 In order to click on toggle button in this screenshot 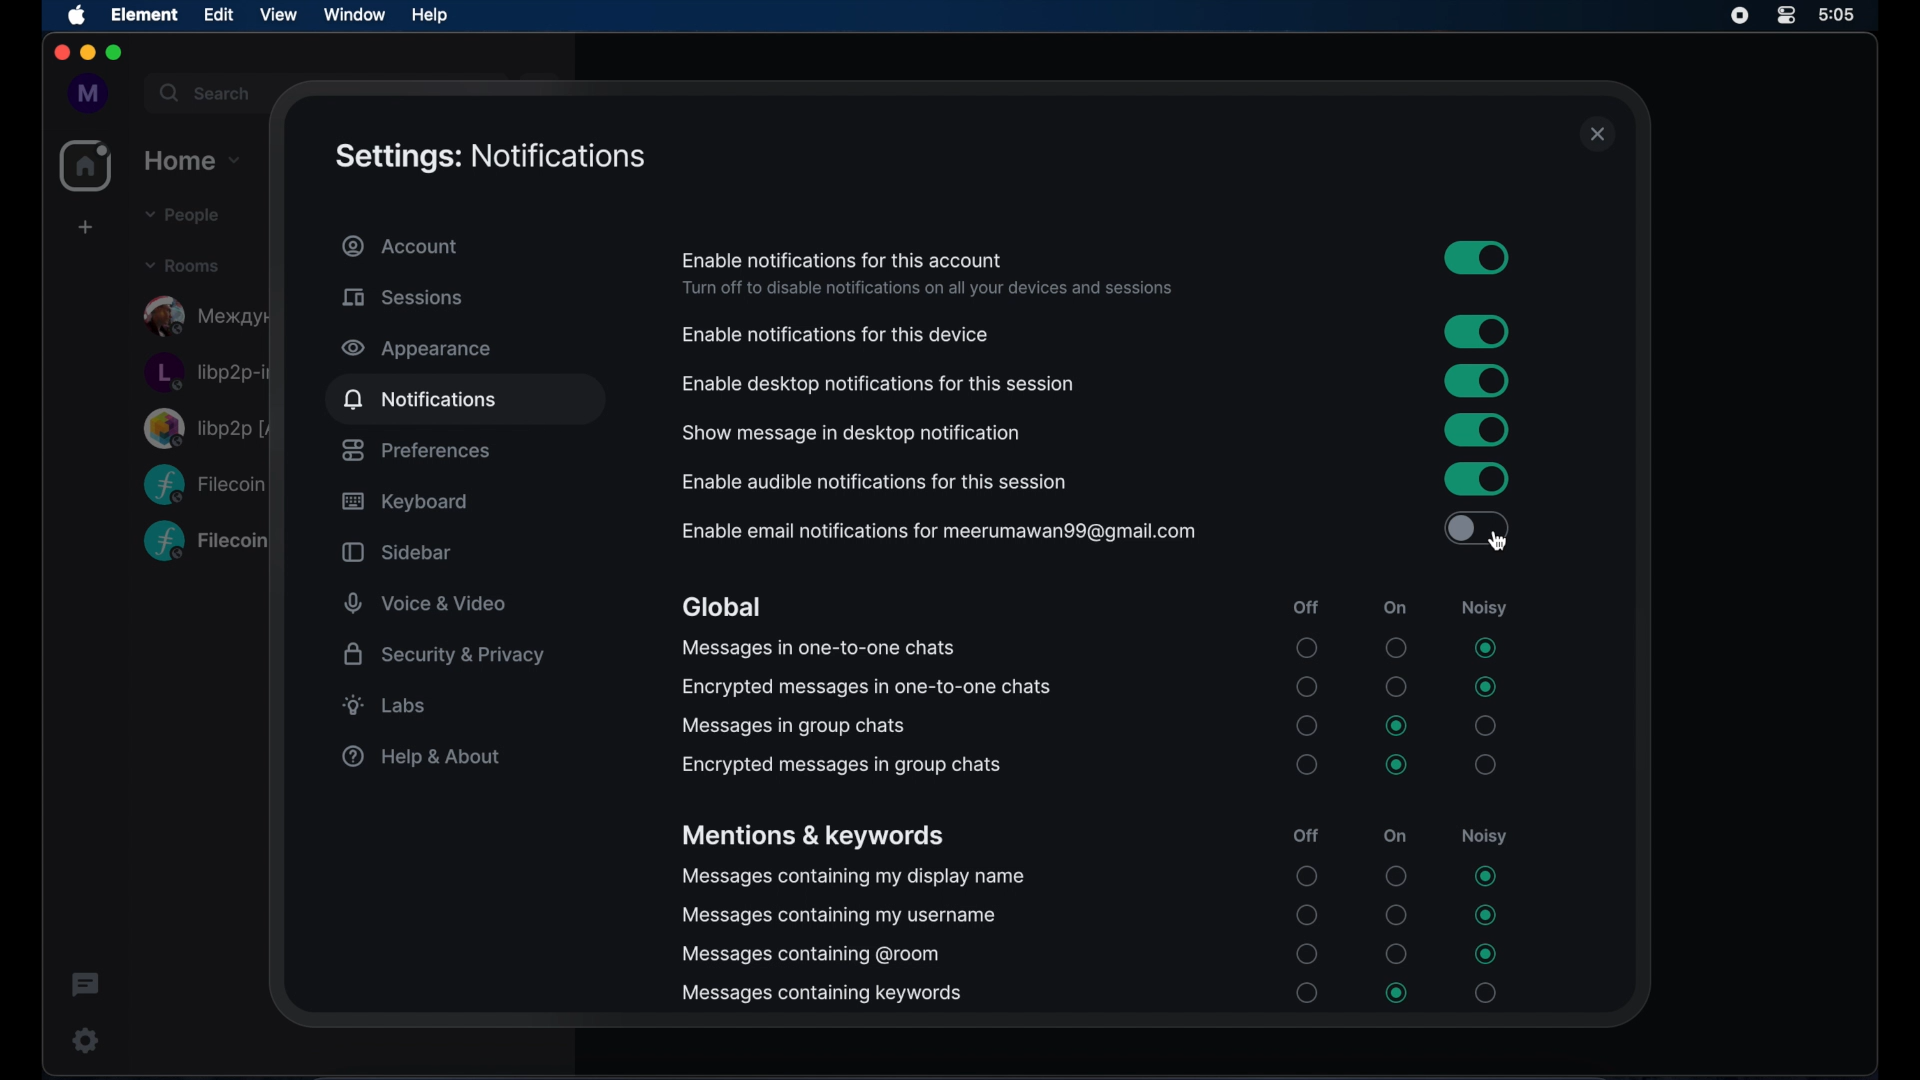, I will do `click(1477, 257)`.